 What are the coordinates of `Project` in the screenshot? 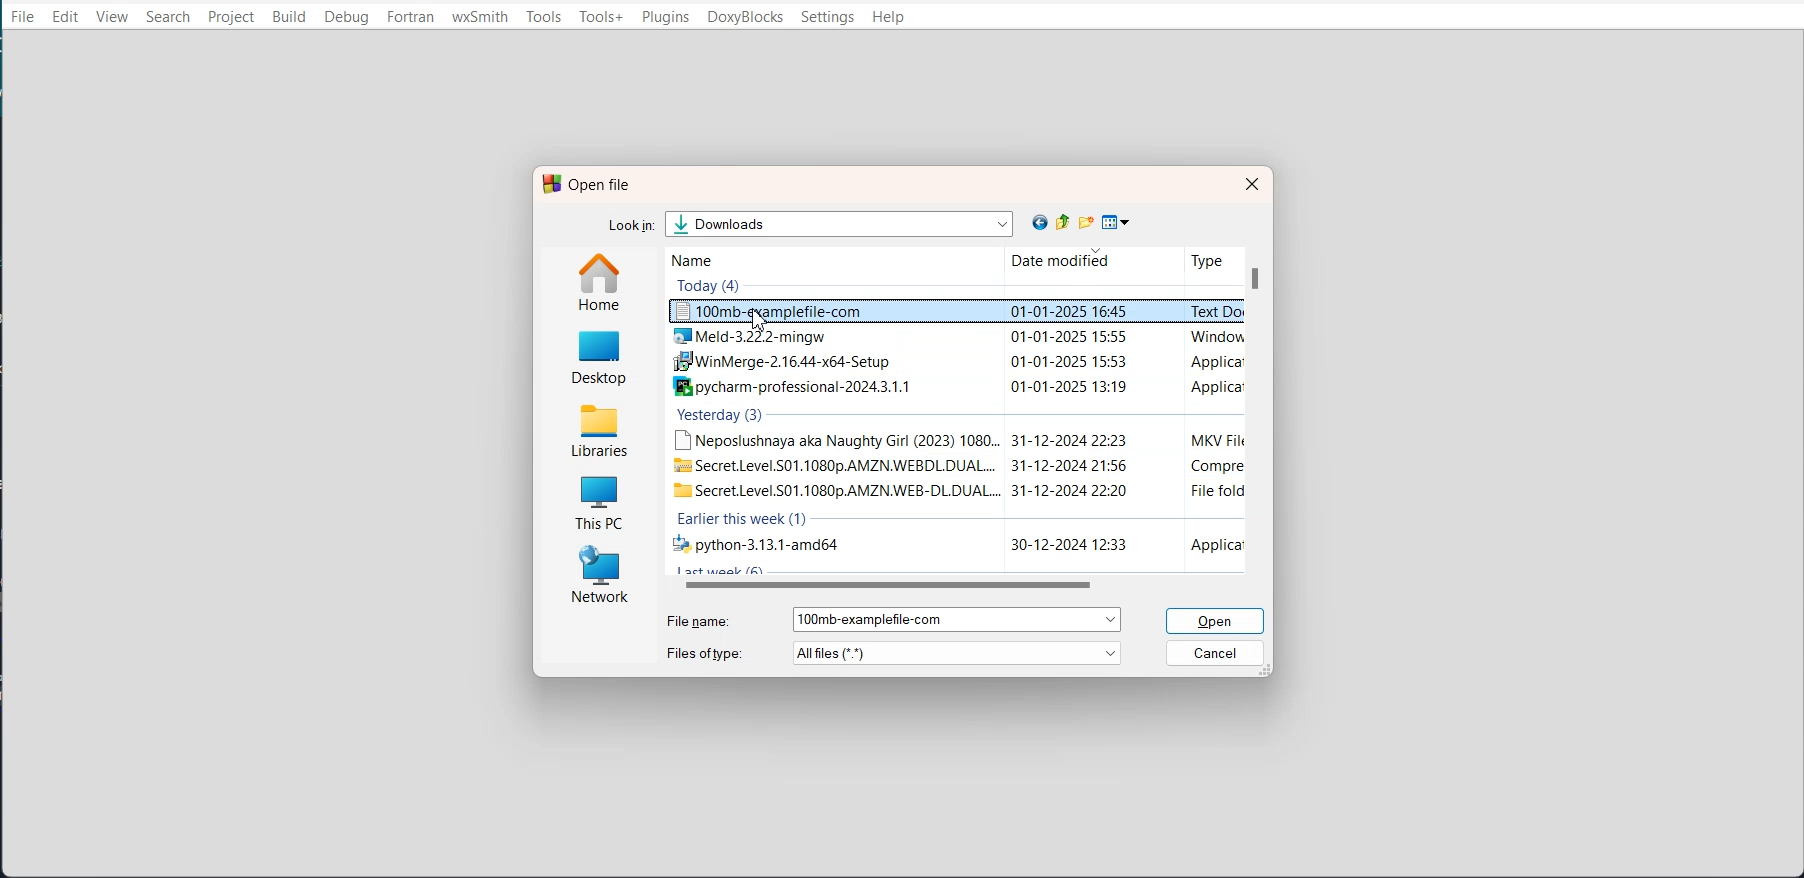 It's located at (230, 17).